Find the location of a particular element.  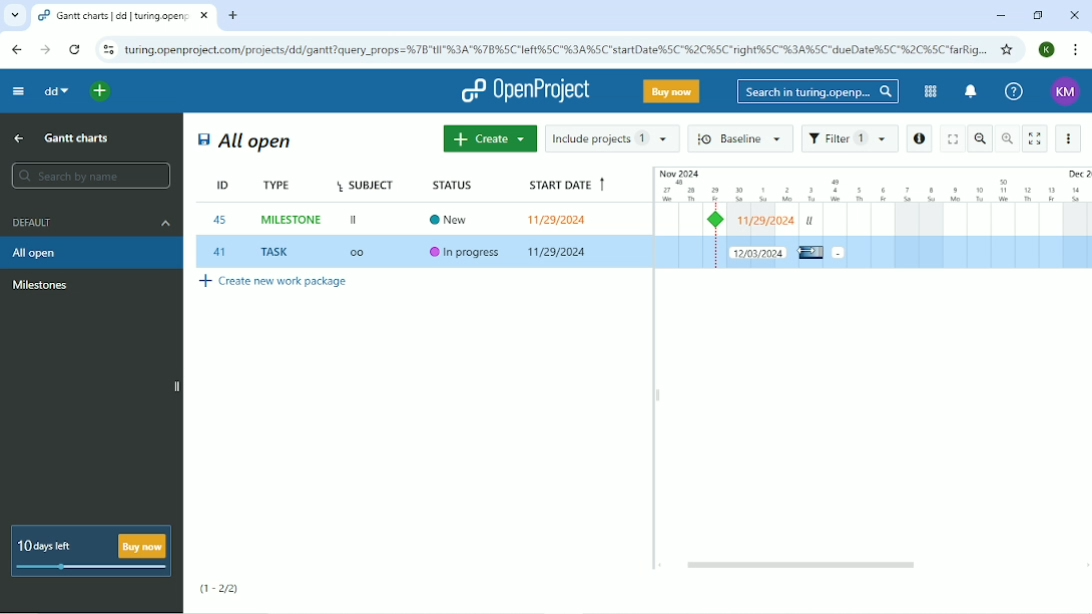

OO is located at coordinates (363, 254).